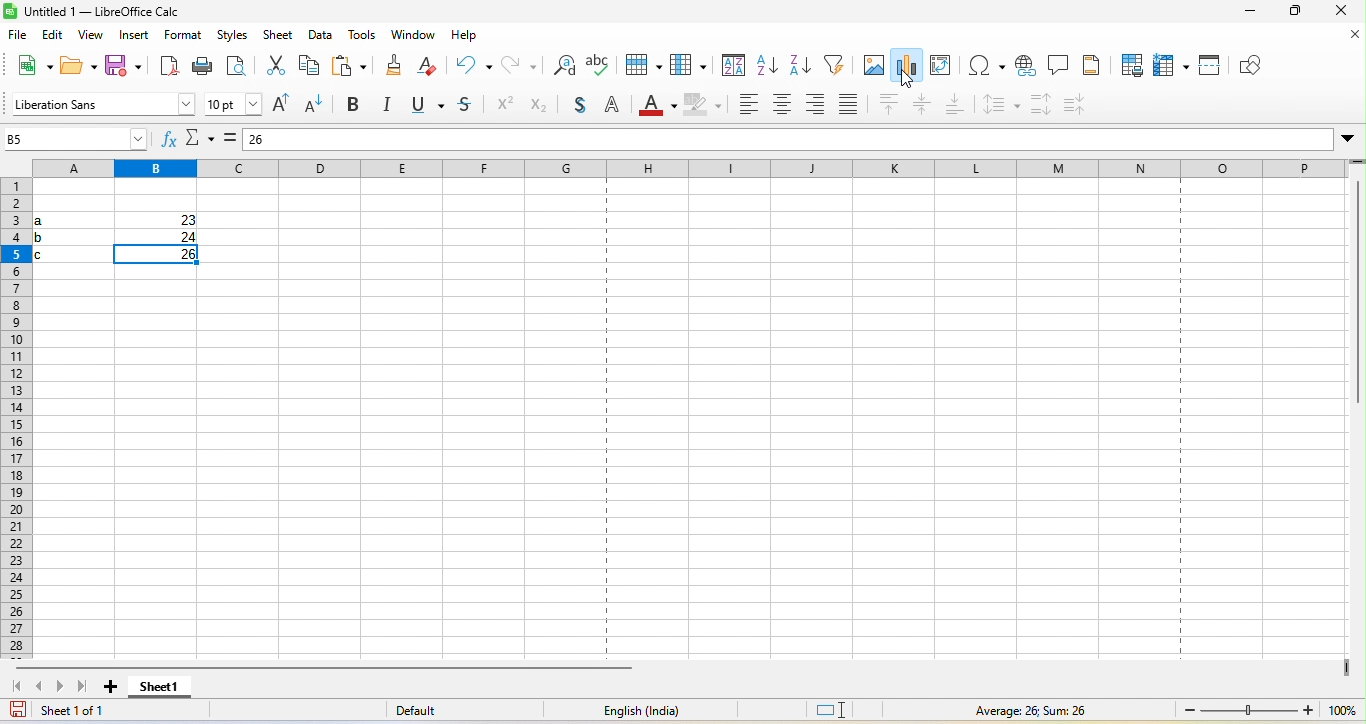 This screenshot has width=1366, height=724. Describe the element at coordinates (835, 65) in the screenshot. I see `auto filter` at that location.